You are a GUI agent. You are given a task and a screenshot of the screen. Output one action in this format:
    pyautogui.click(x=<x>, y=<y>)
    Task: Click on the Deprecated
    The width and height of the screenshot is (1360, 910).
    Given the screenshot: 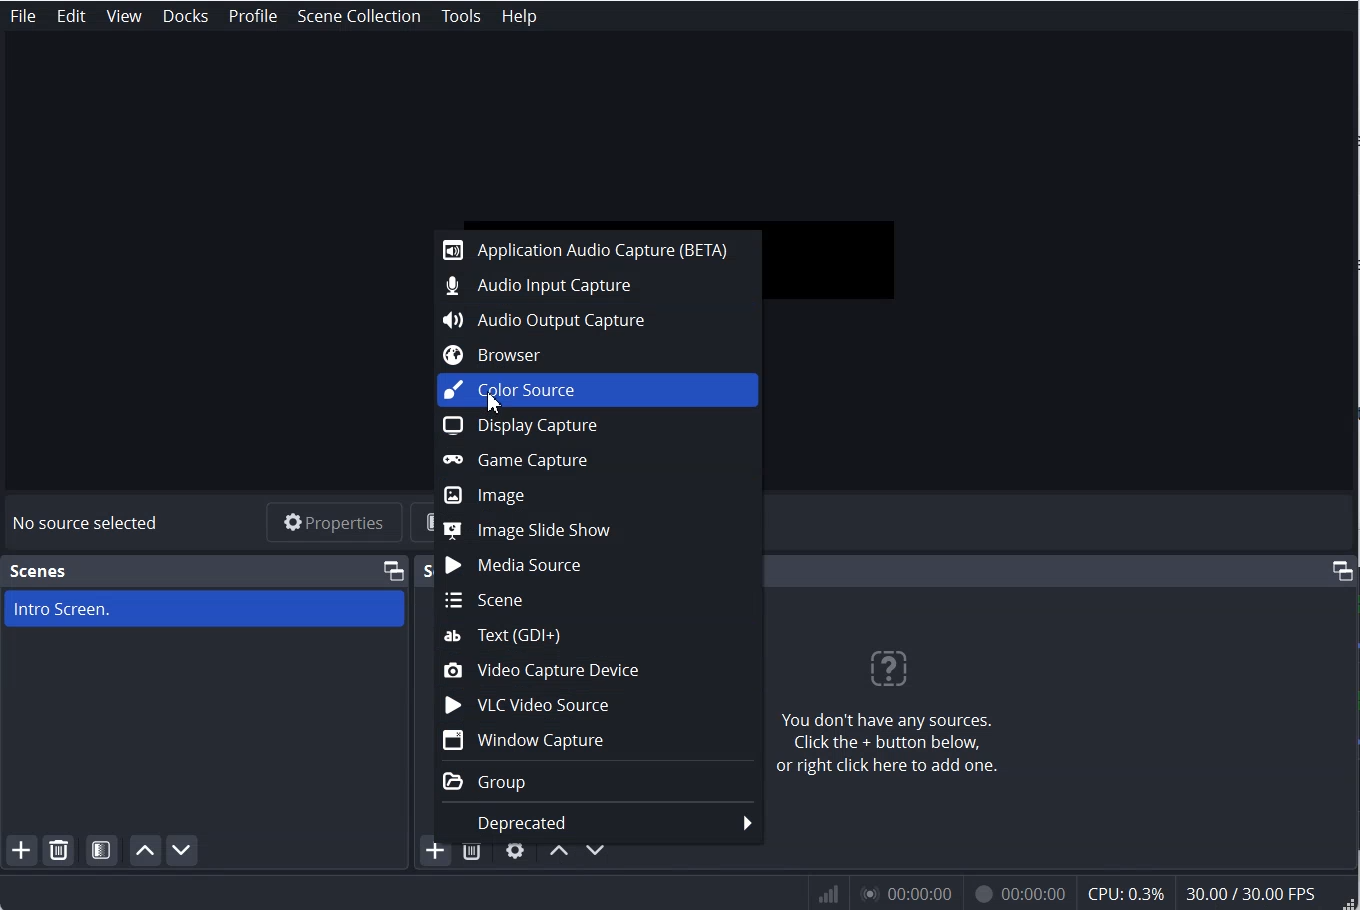 What is the action you would take?
    pyautogui.click(x=597, y=823)
    